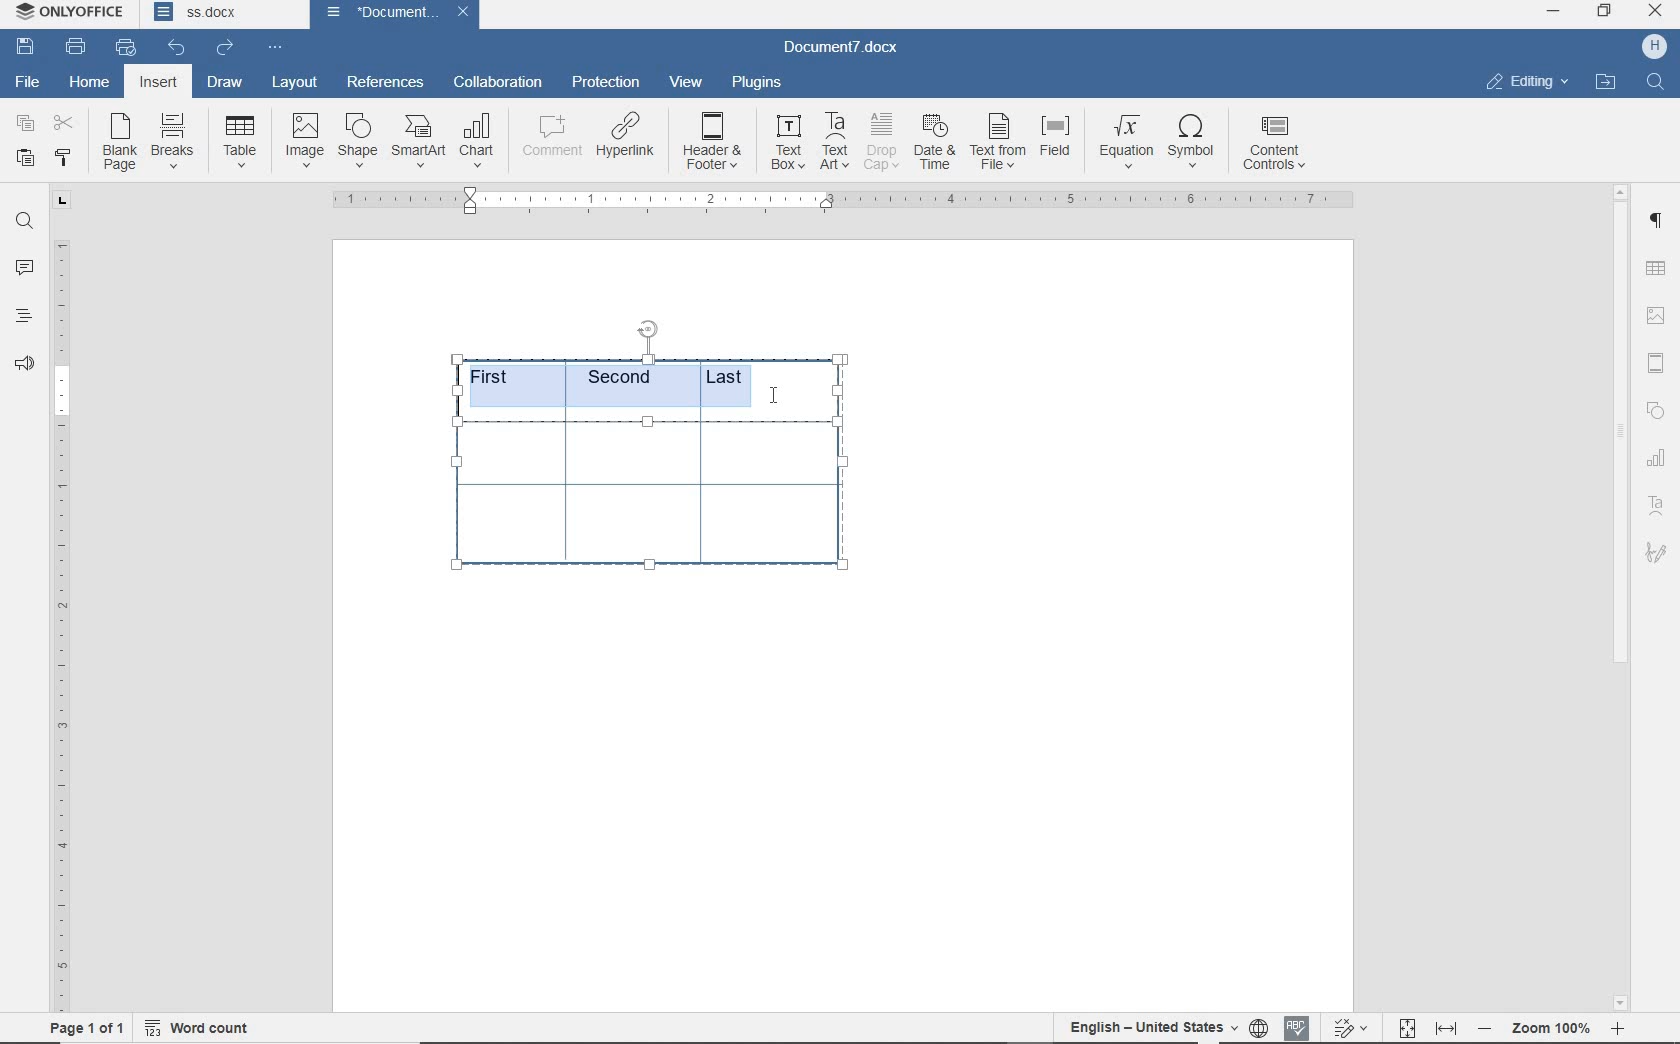 The height and width of the screenshot is (1044, 1680). Describe the element at coordinates (1622, 1000) in the screenshot. I see `scroll down` at that location.